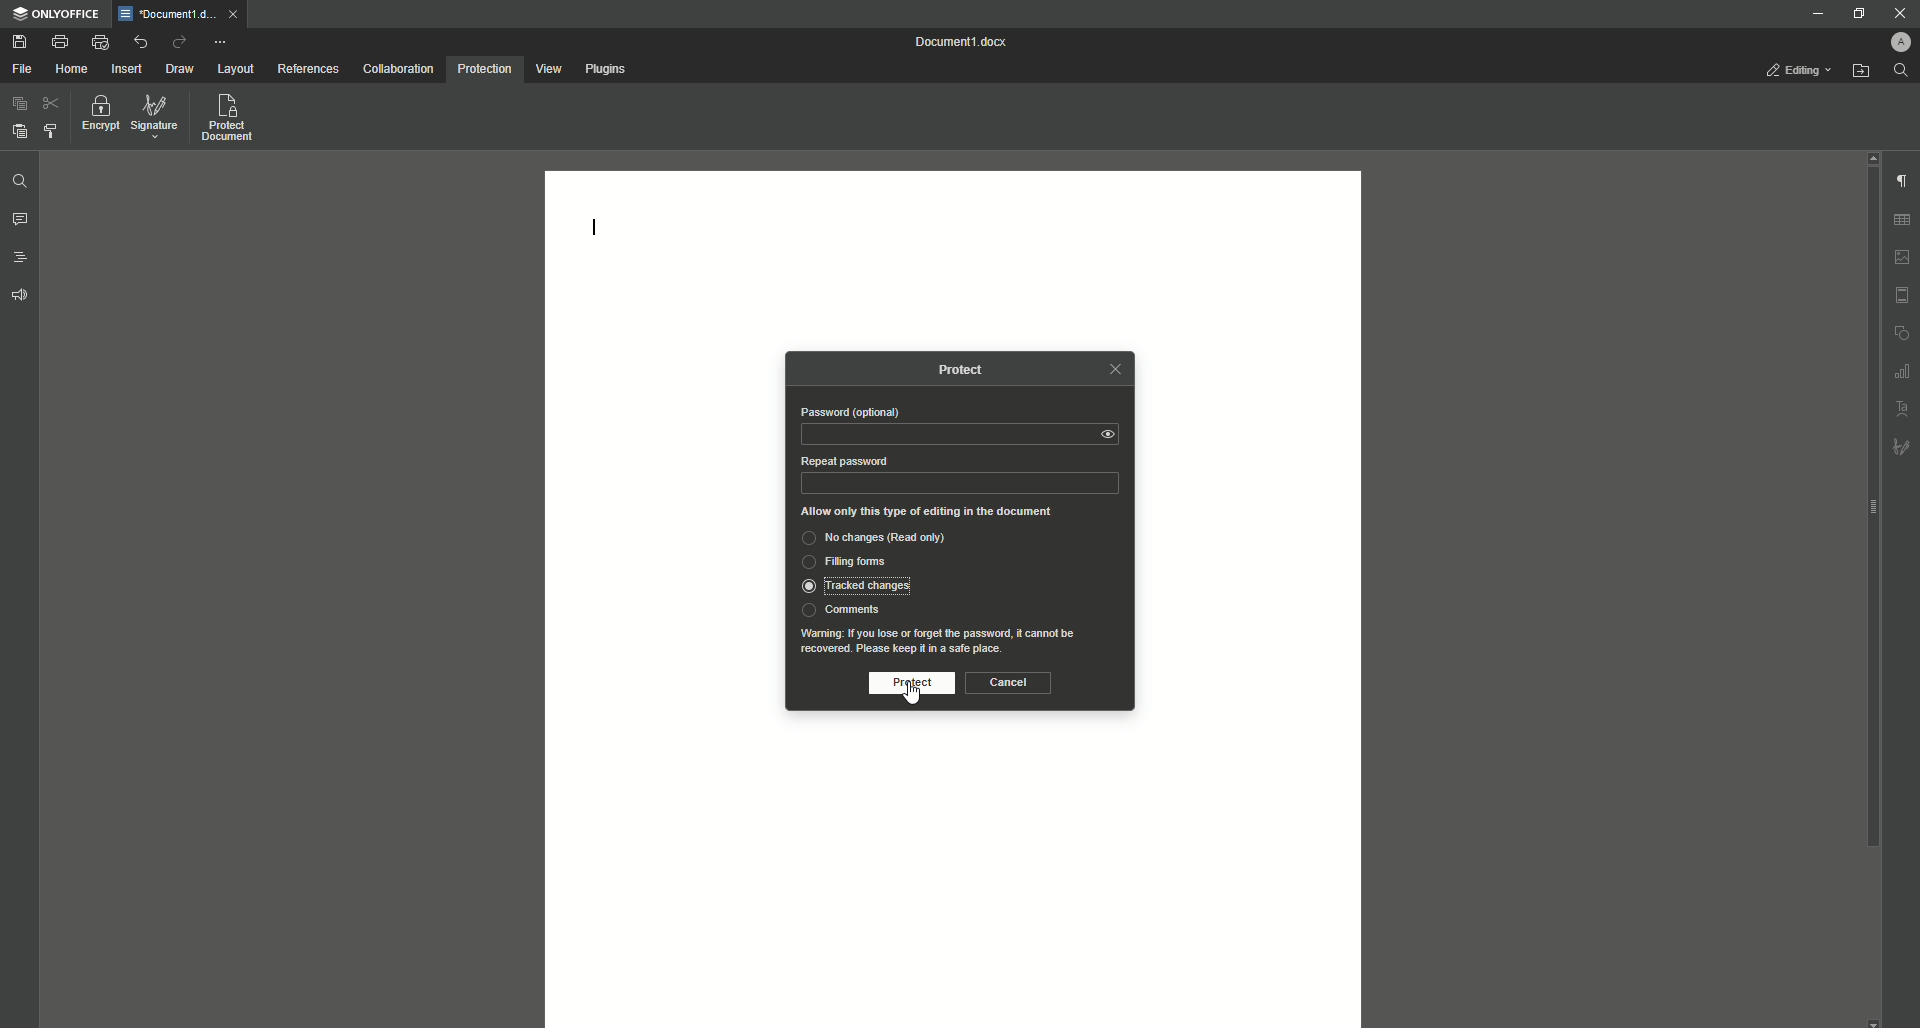  Describe the element at coordinates (1903, 70) in the screenshot. I see `Find` at that location.